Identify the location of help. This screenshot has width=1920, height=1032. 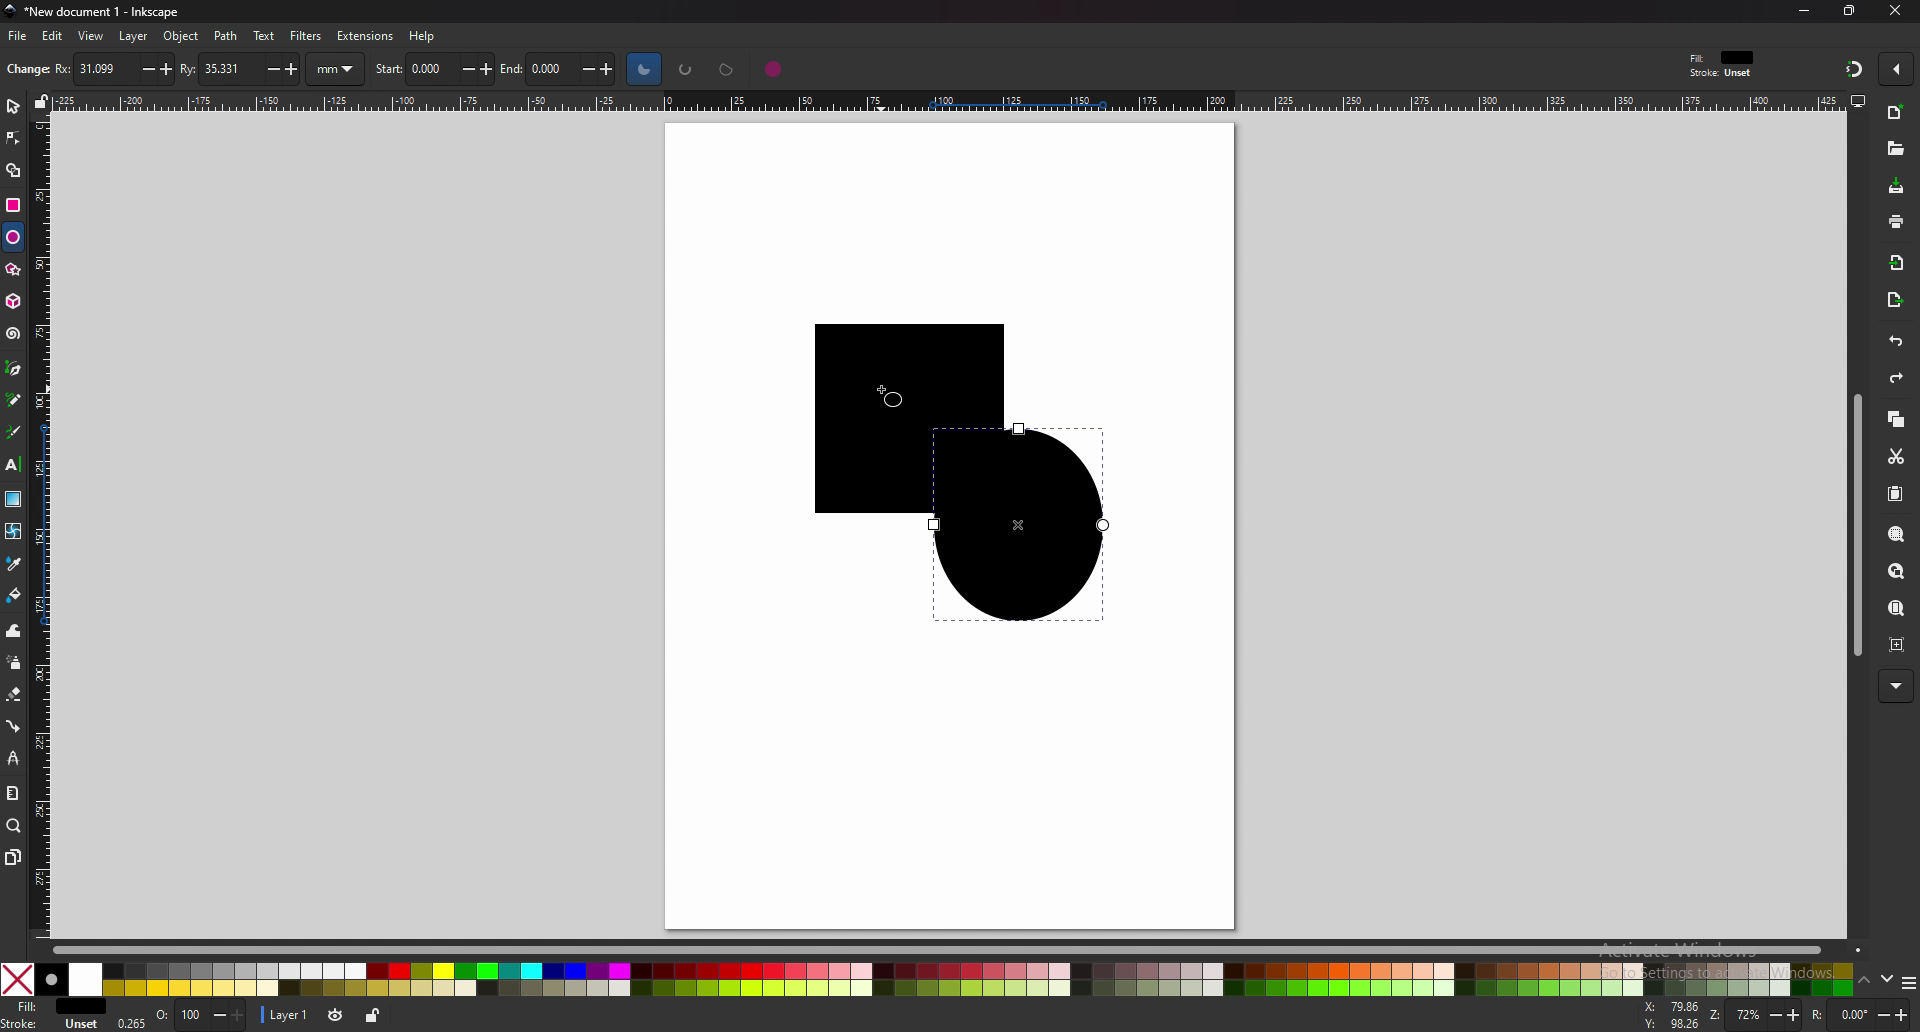
(421, 36).